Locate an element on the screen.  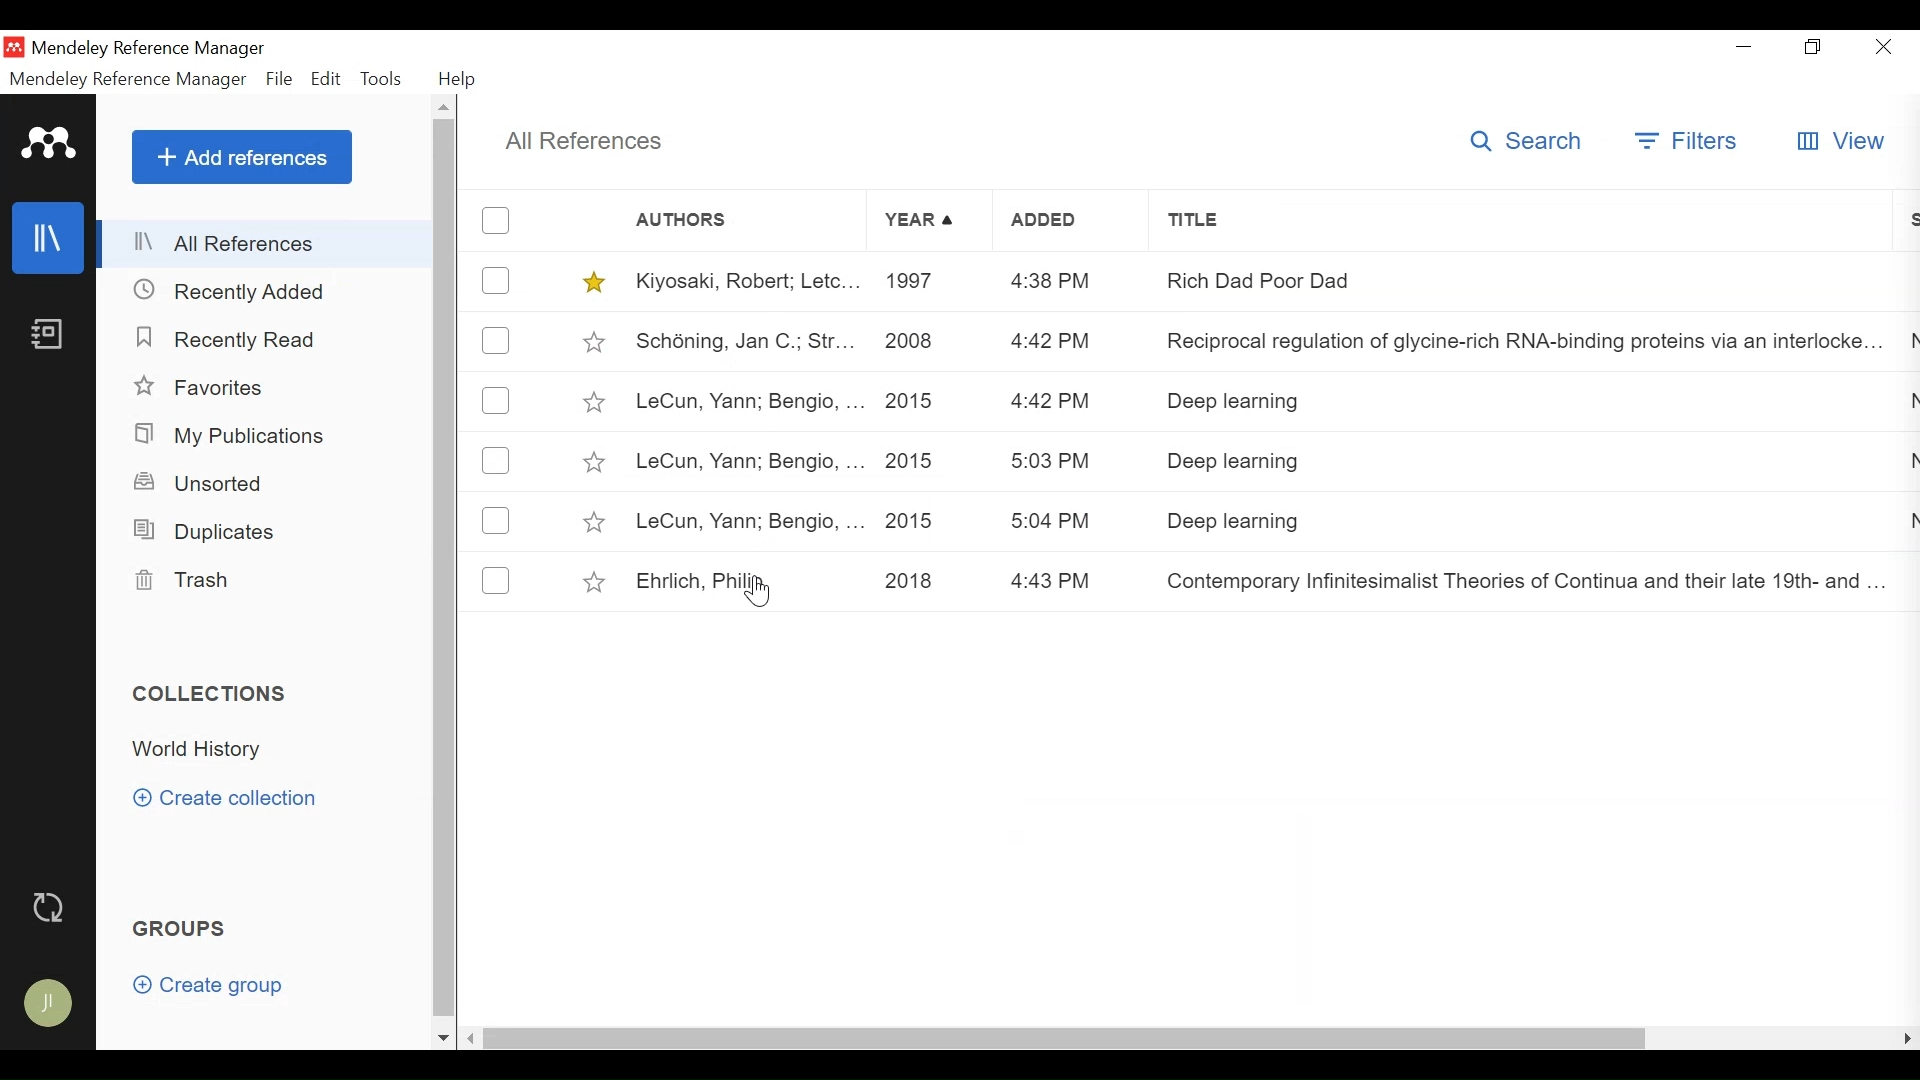
Unsorted is located at coordinates (199, 485).